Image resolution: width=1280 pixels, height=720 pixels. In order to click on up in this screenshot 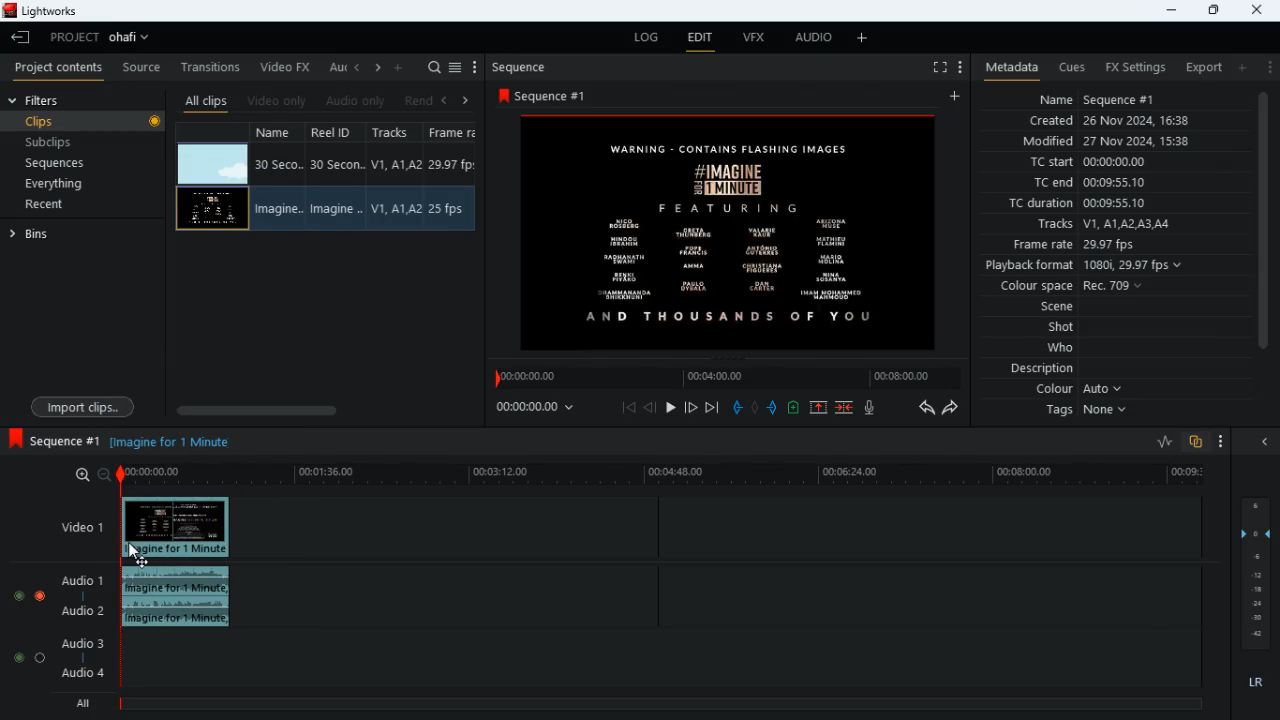, I will do `click(819, 408)`.